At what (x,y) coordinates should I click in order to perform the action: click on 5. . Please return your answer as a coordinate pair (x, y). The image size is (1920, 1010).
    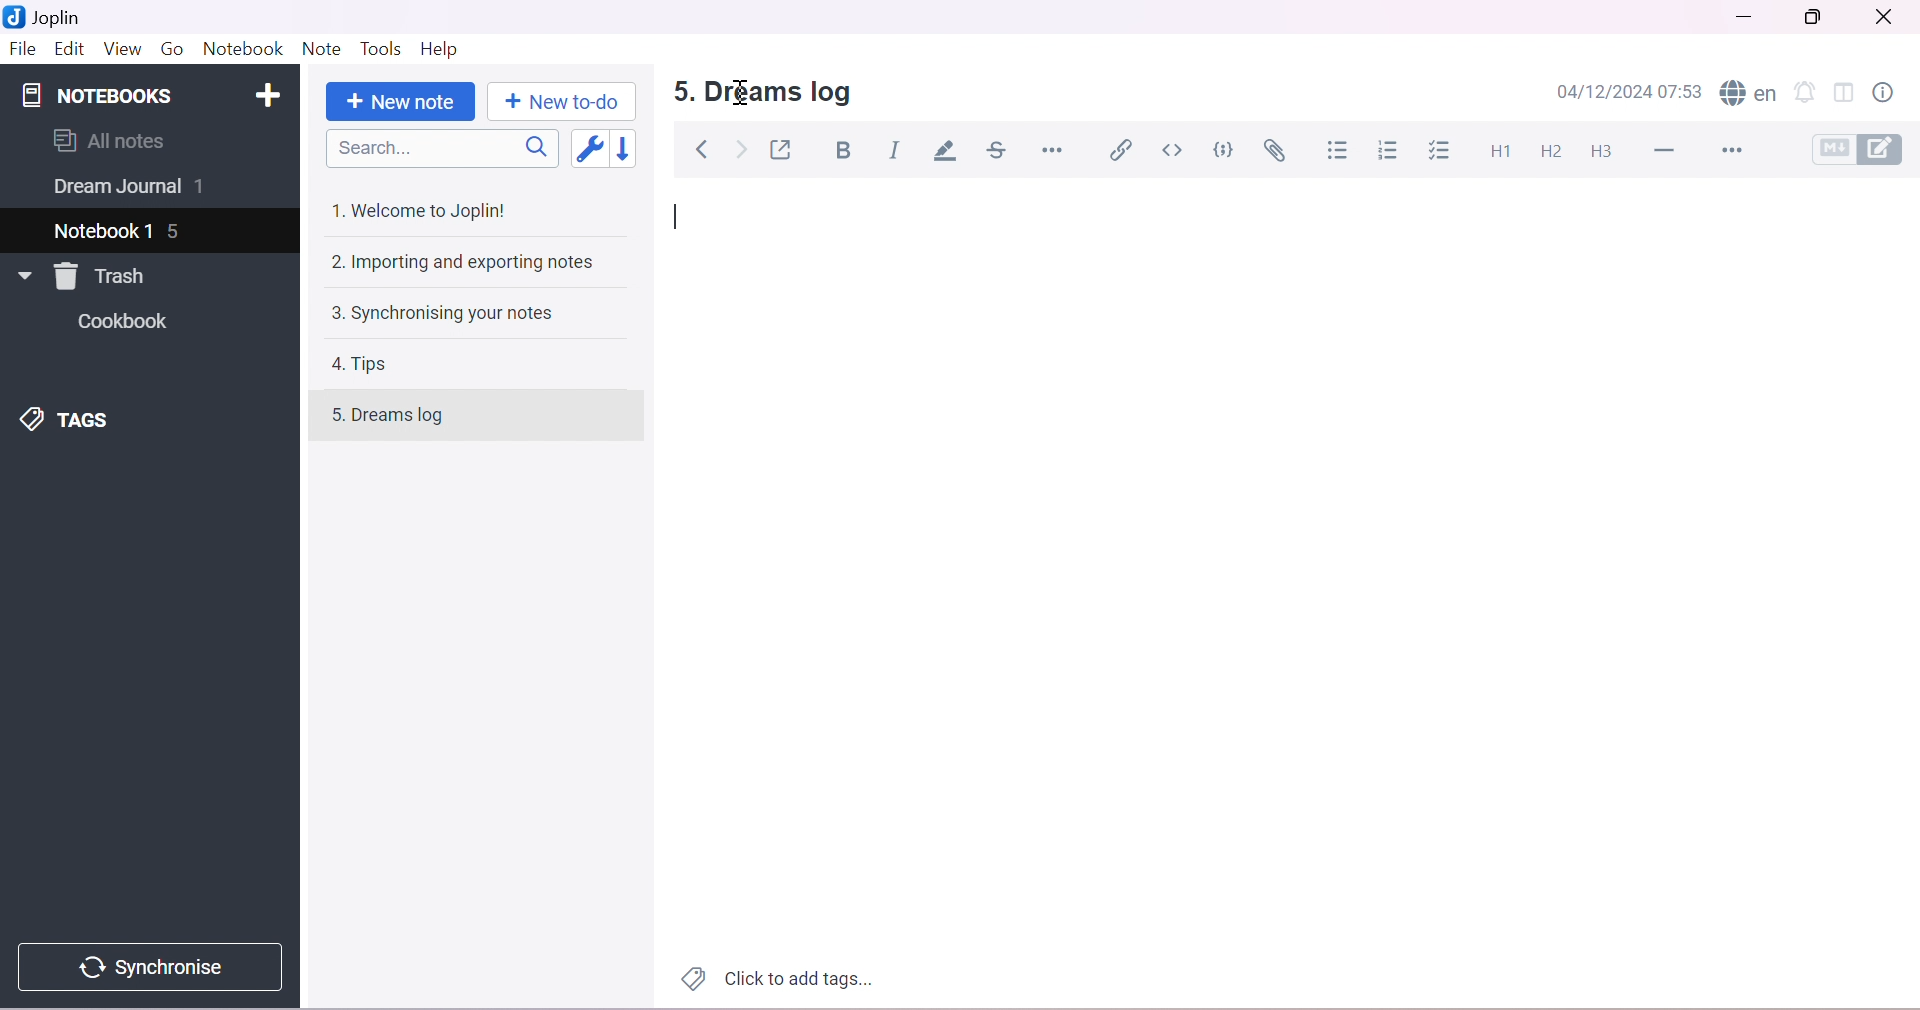
    Looking at the image, I should click on (327, 420).